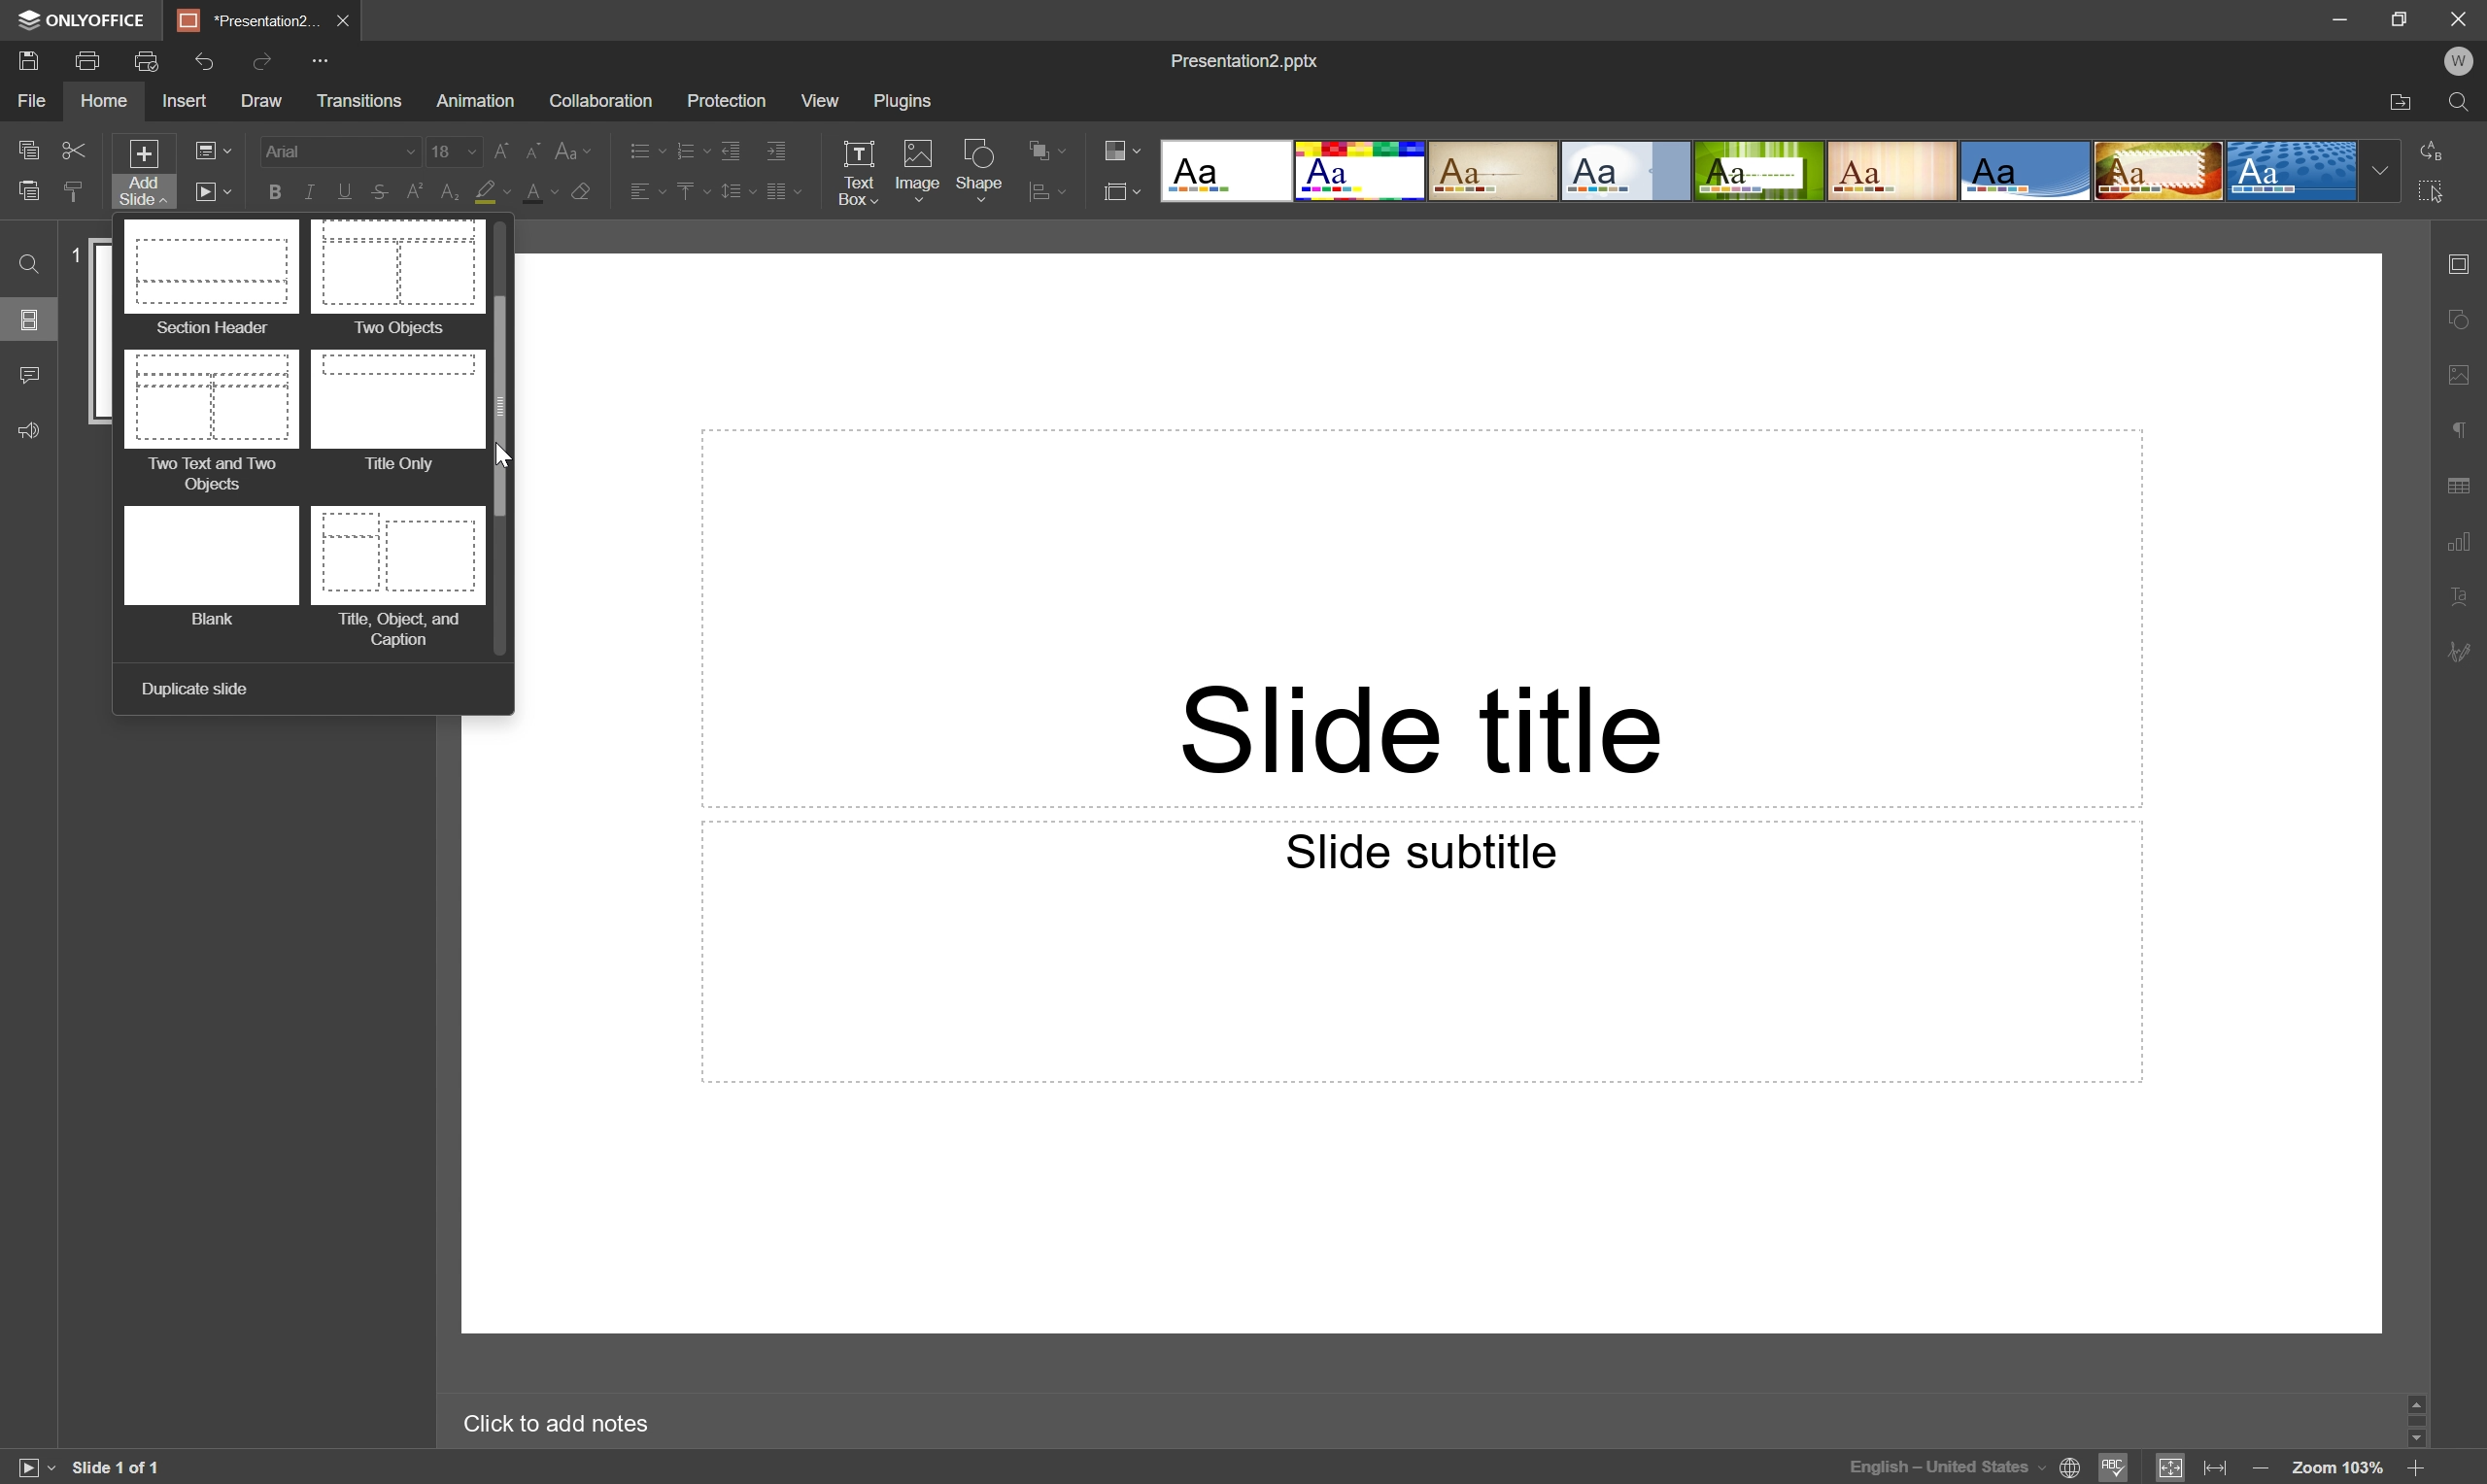  What do you see at coordinates (2464, 101) in the screenshot?
I see `Find` at bounding box center [2464, 101].